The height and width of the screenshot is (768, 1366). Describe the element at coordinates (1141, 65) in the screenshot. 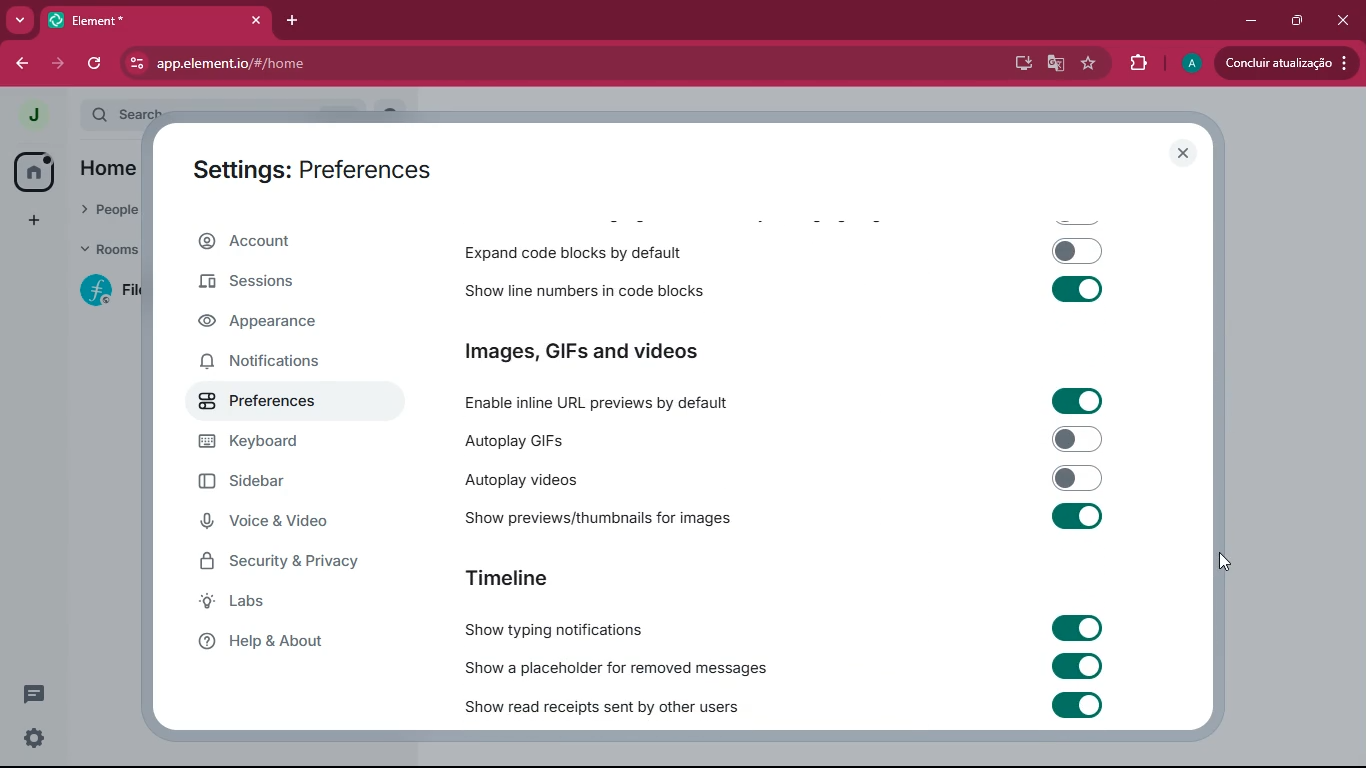

I see `extensions` at that location.